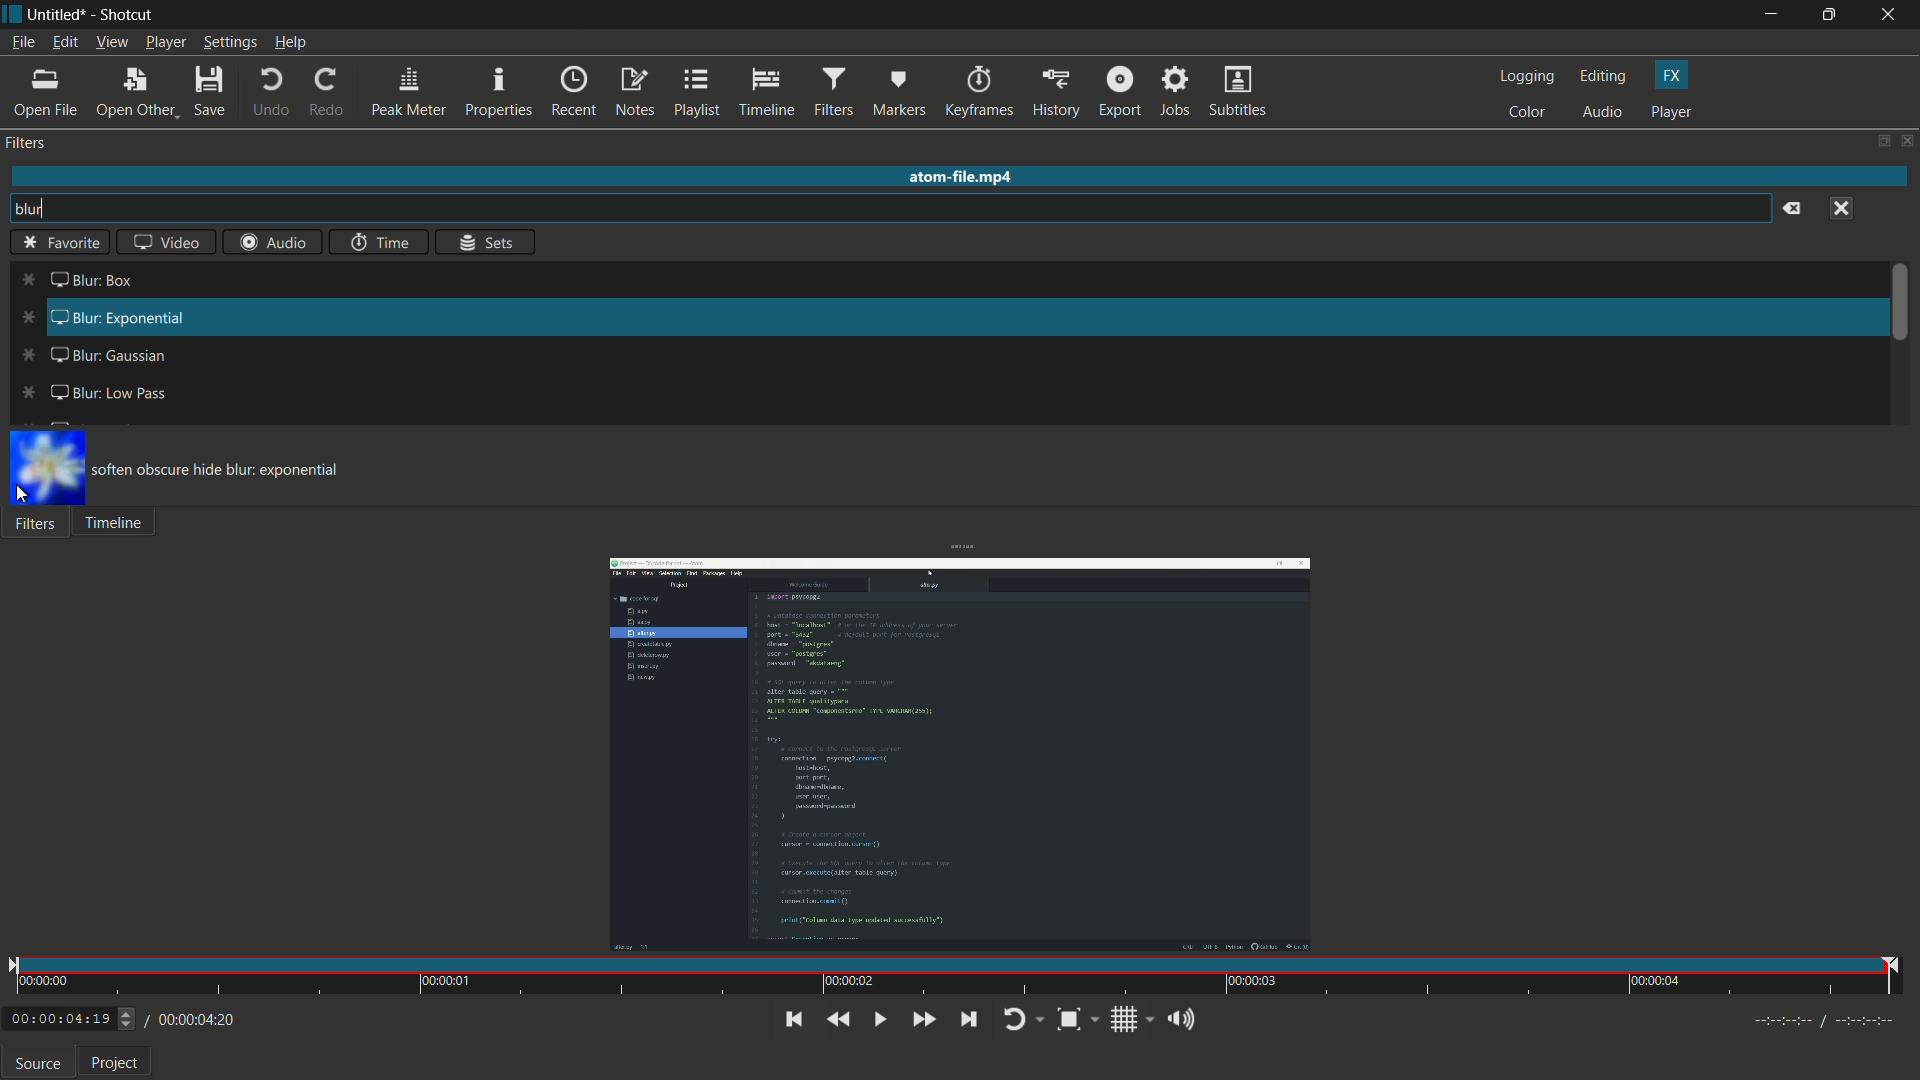  What do you see at coordinates (381, 242) in the screenshot?
I see `time` at bounding box center [381, 242].